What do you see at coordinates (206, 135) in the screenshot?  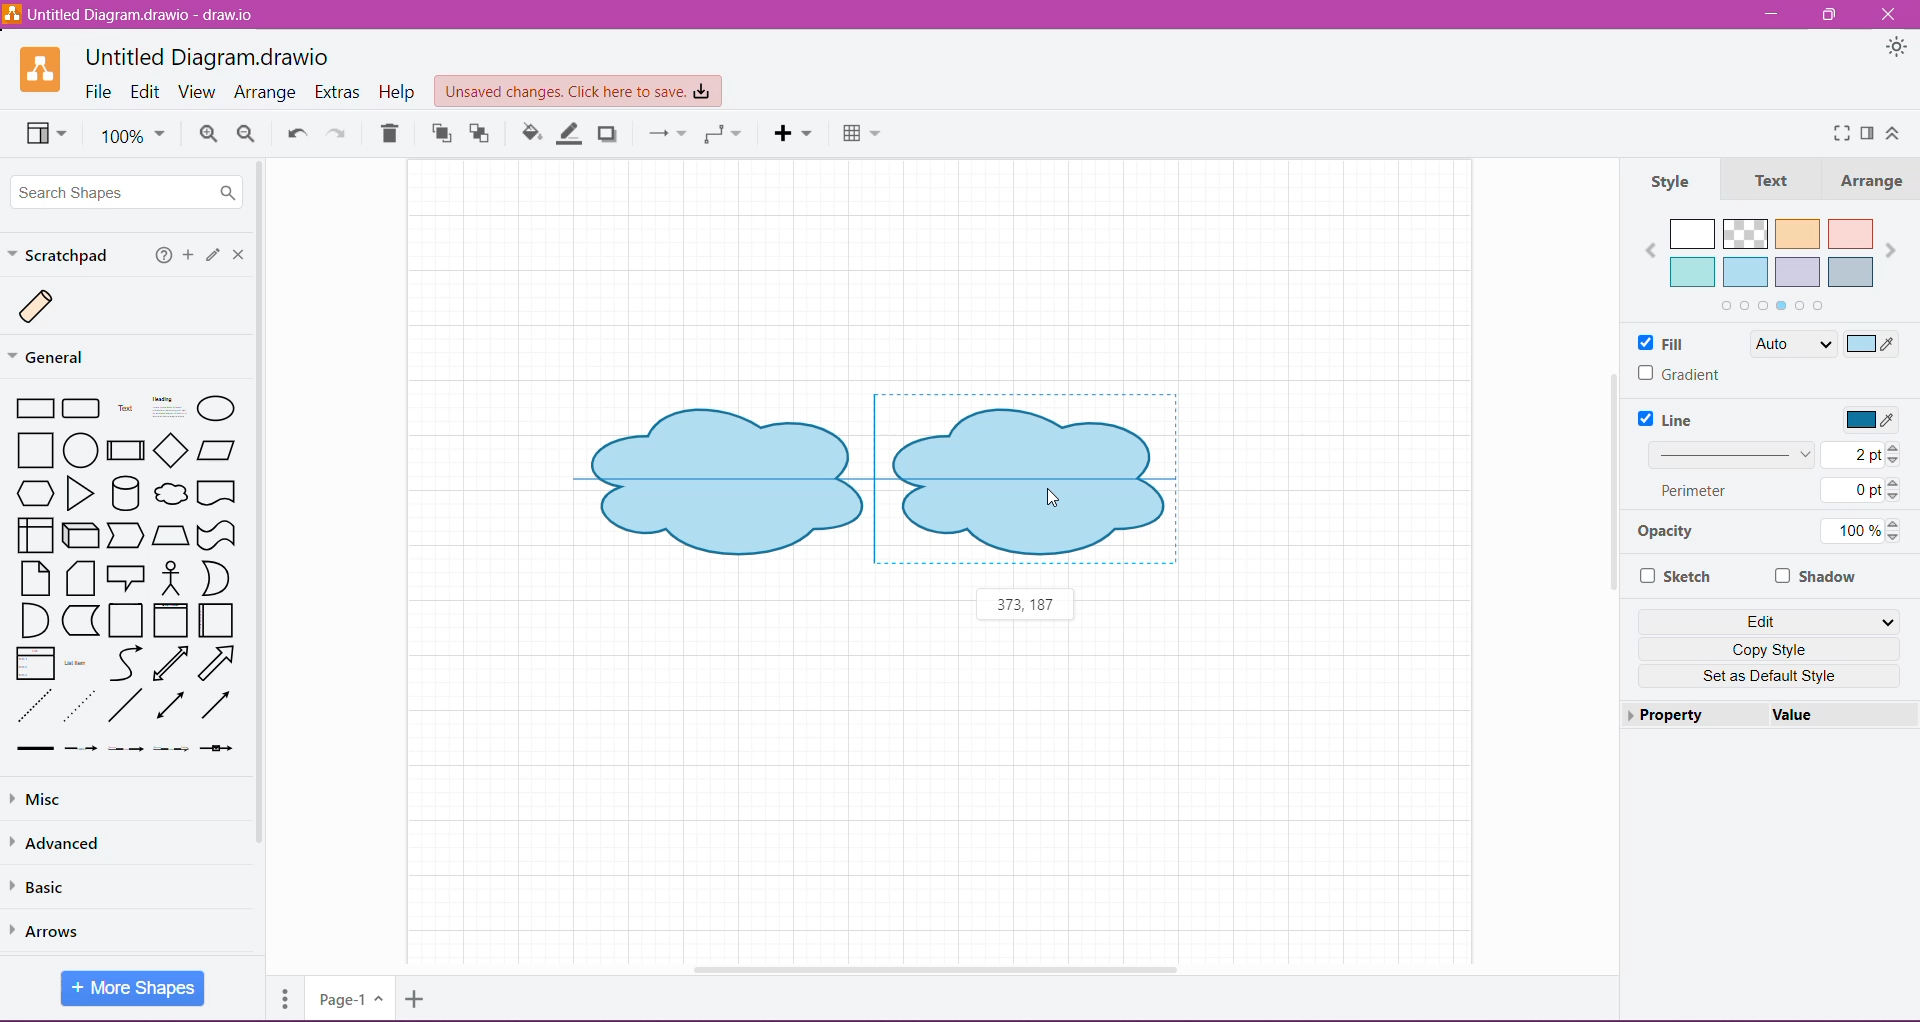 I see `Zoom In` at bounding box center [206, 135].